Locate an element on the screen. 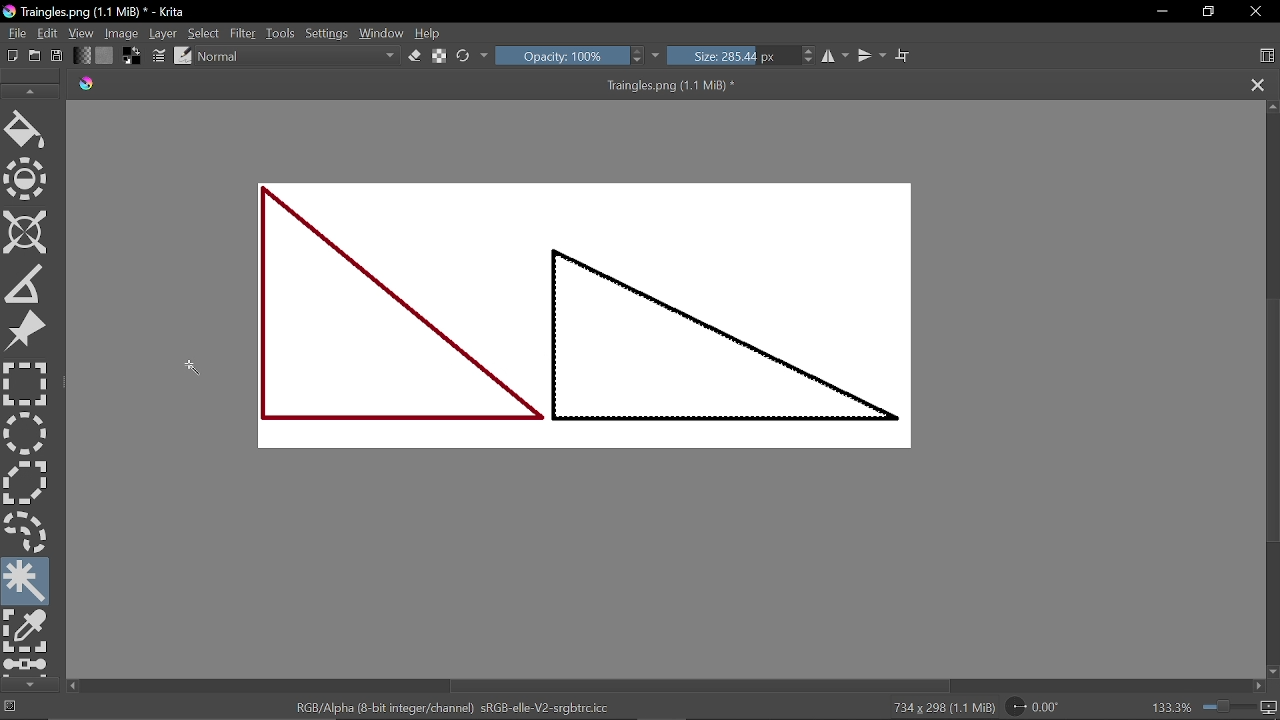 The image size is (1280, 720). Rectangular select tool is located at coordinates (27, 384).